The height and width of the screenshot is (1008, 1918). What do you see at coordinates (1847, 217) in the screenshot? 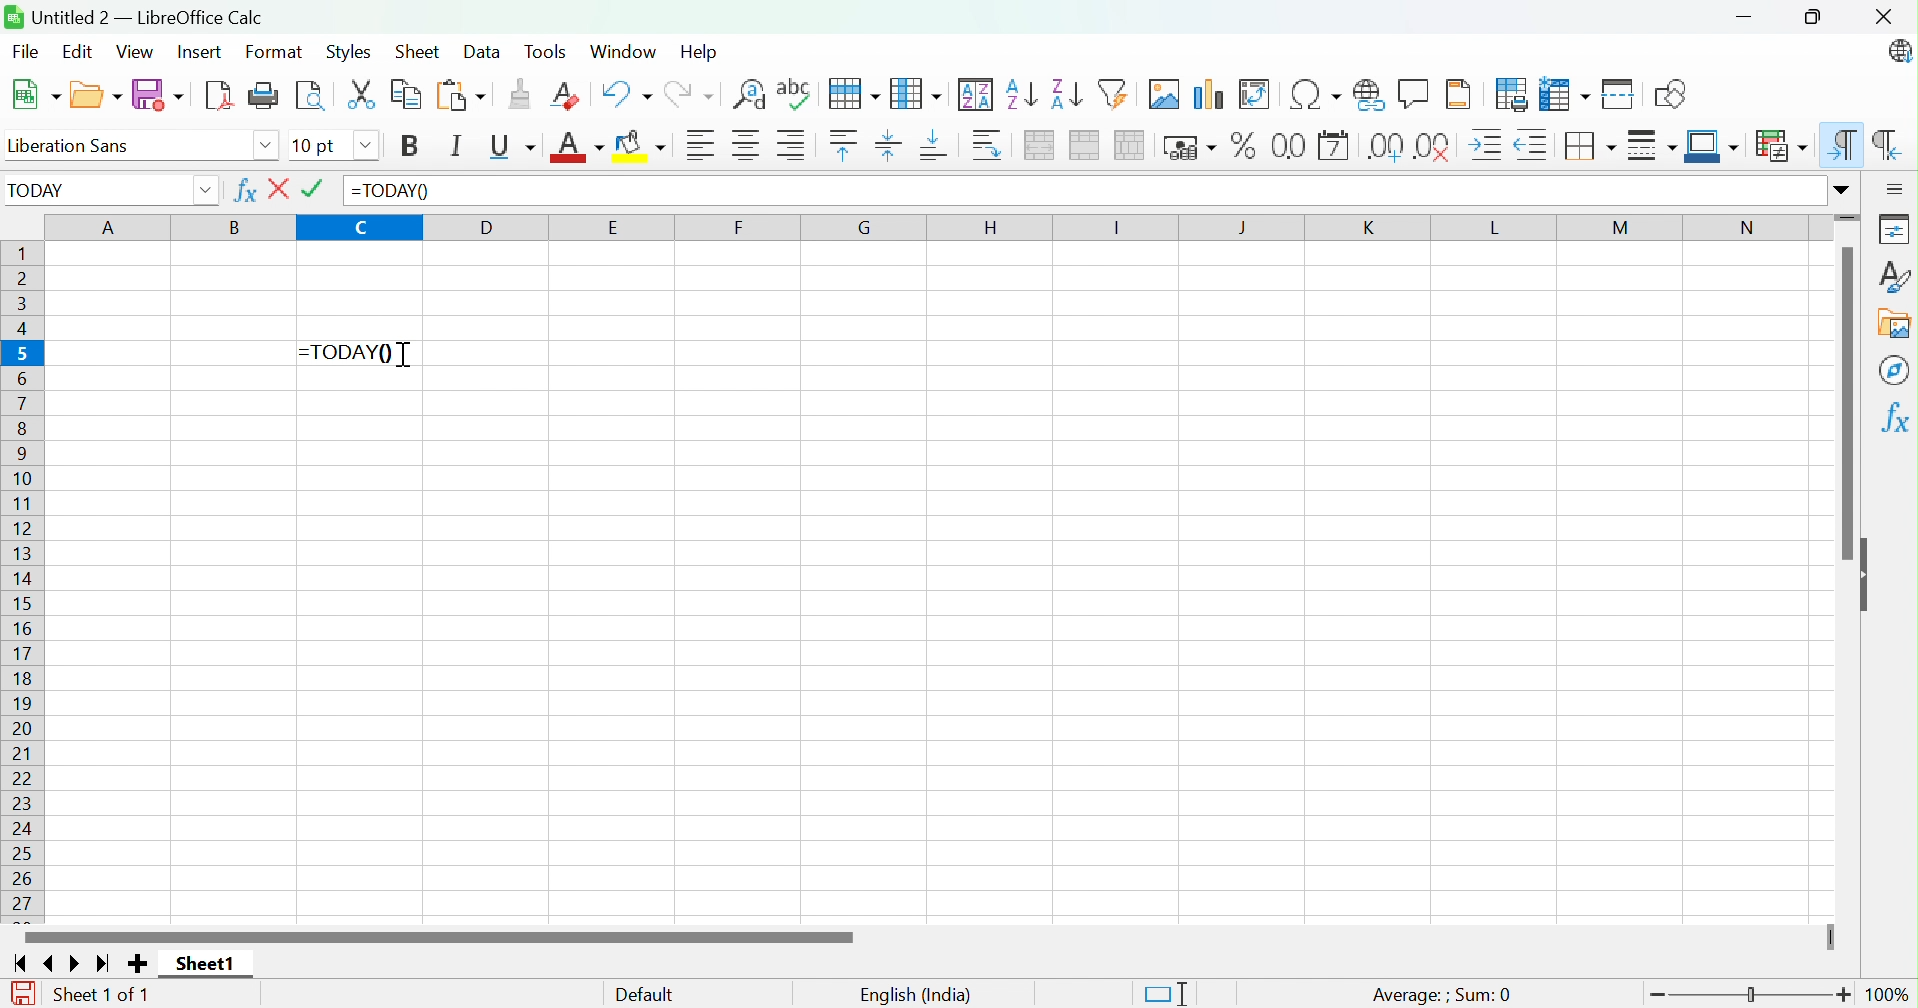
I see `Slider` at bounding box center [1847, 217].